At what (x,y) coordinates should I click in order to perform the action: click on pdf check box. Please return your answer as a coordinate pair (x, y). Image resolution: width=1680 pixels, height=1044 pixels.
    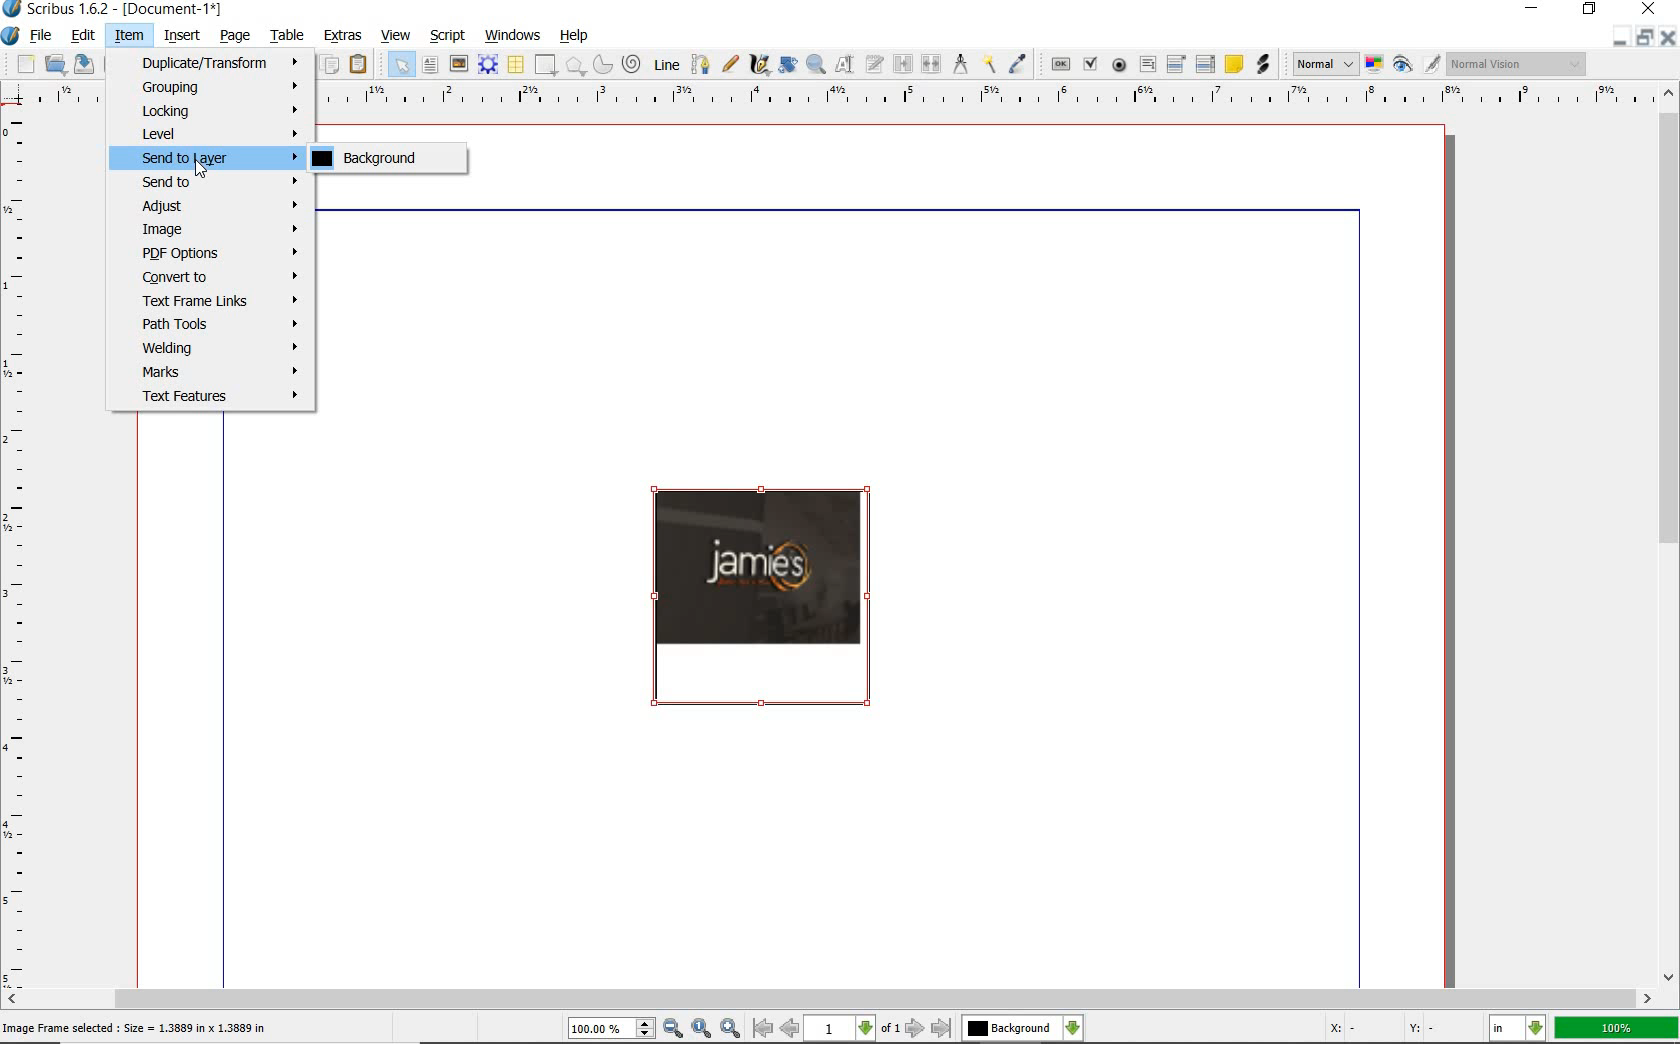
    Looking at the image, I should click on (1090, 65).